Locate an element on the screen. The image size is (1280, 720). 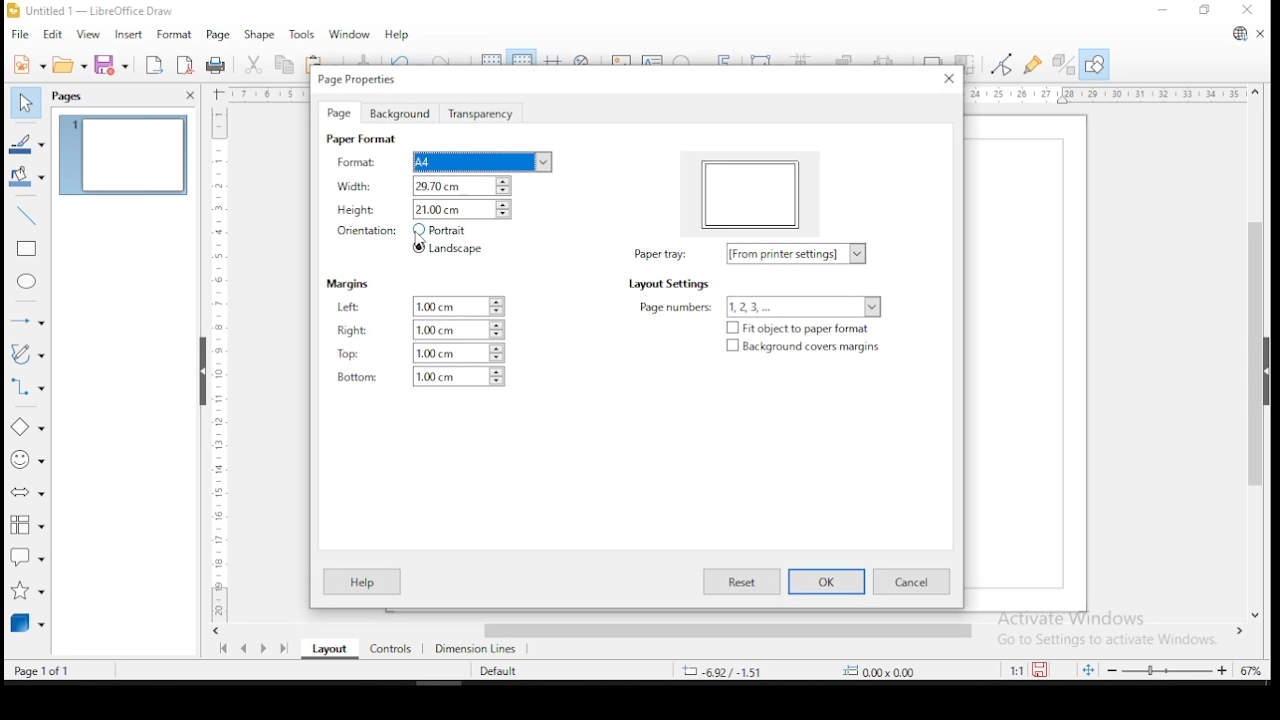
0.00 x 0.00 is located at coordinates (901, 671).